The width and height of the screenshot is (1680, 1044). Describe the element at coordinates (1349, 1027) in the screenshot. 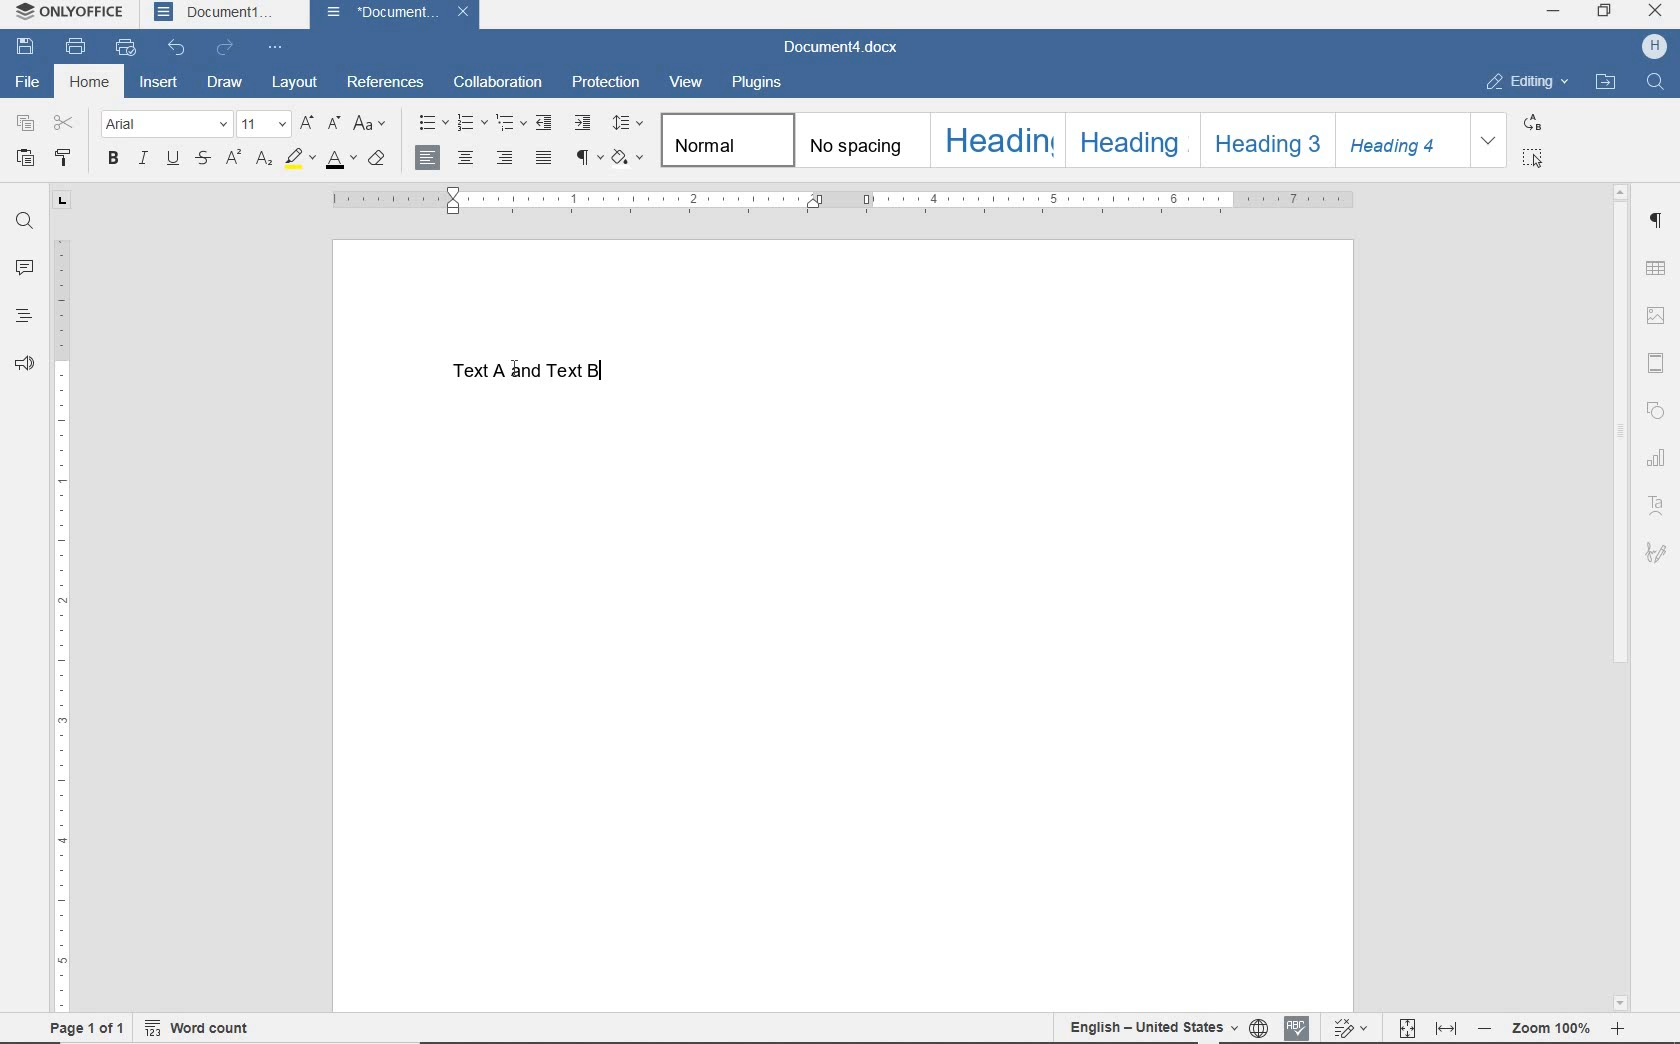

I see `TRACK CHANGES` at that location.